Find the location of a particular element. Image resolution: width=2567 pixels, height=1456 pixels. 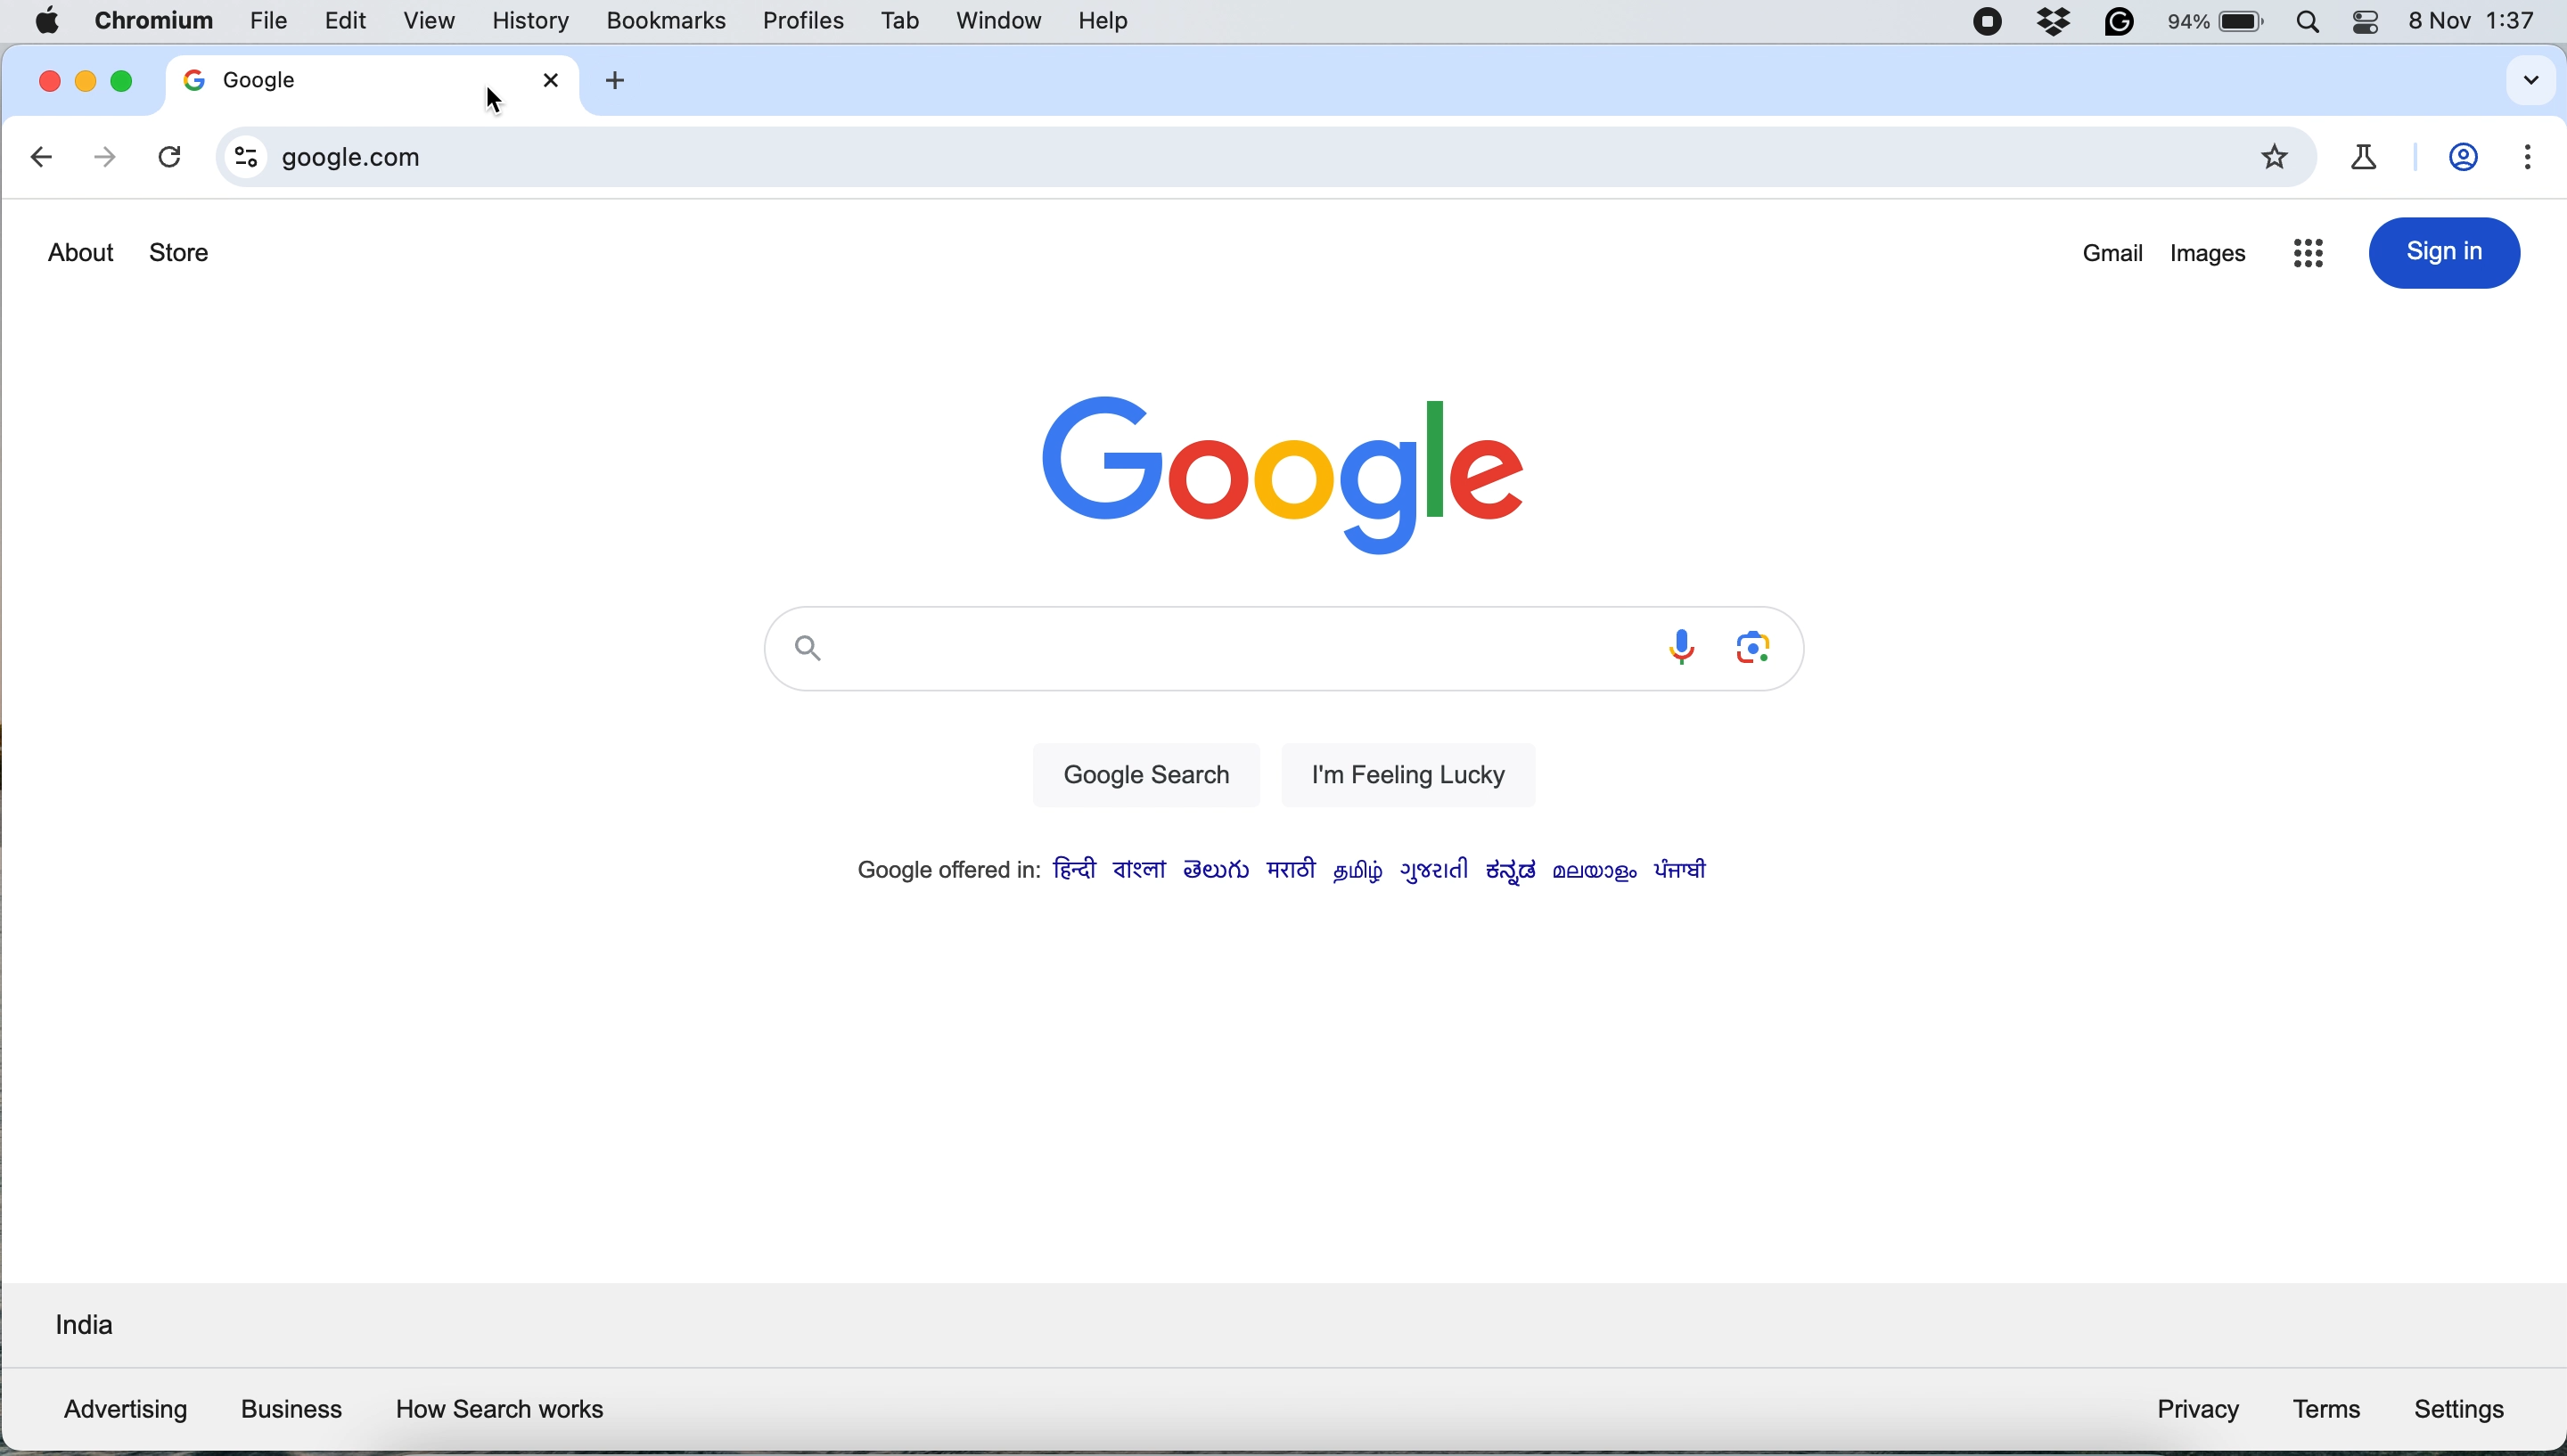

business is located at coordinates (290, 1409).